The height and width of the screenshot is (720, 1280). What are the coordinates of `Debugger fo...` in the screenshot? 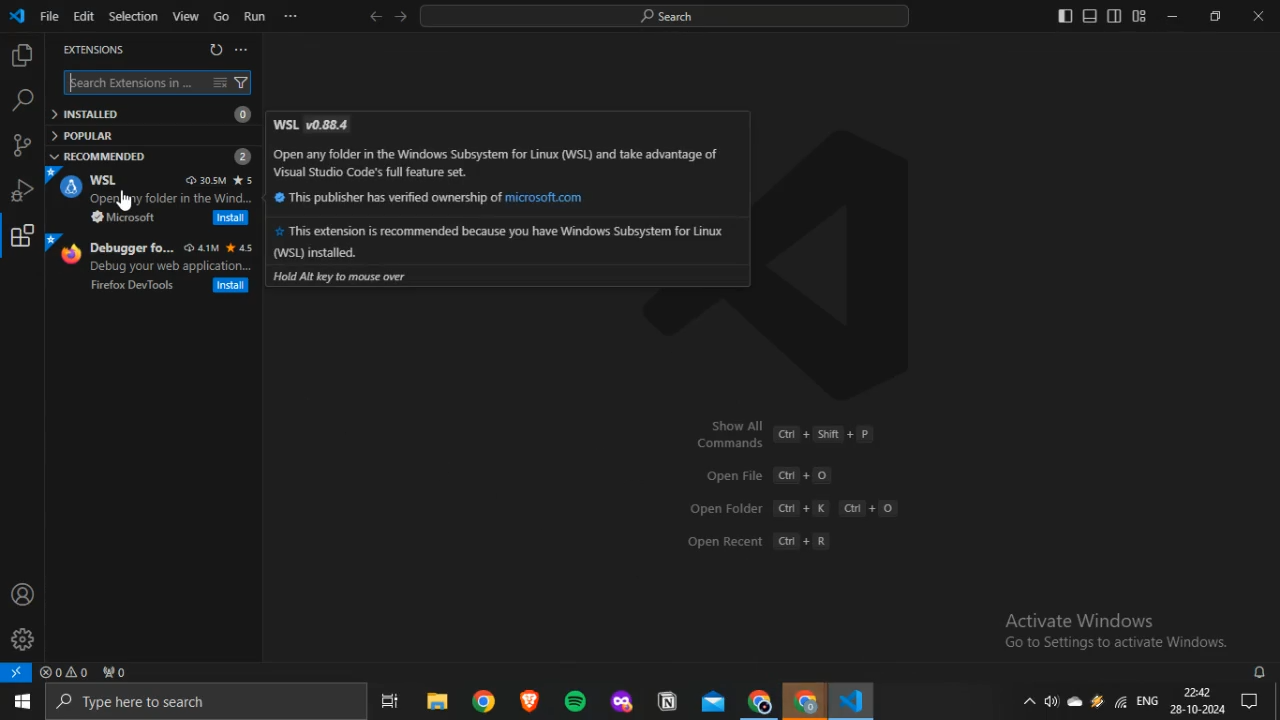 It's located at (133, 248).